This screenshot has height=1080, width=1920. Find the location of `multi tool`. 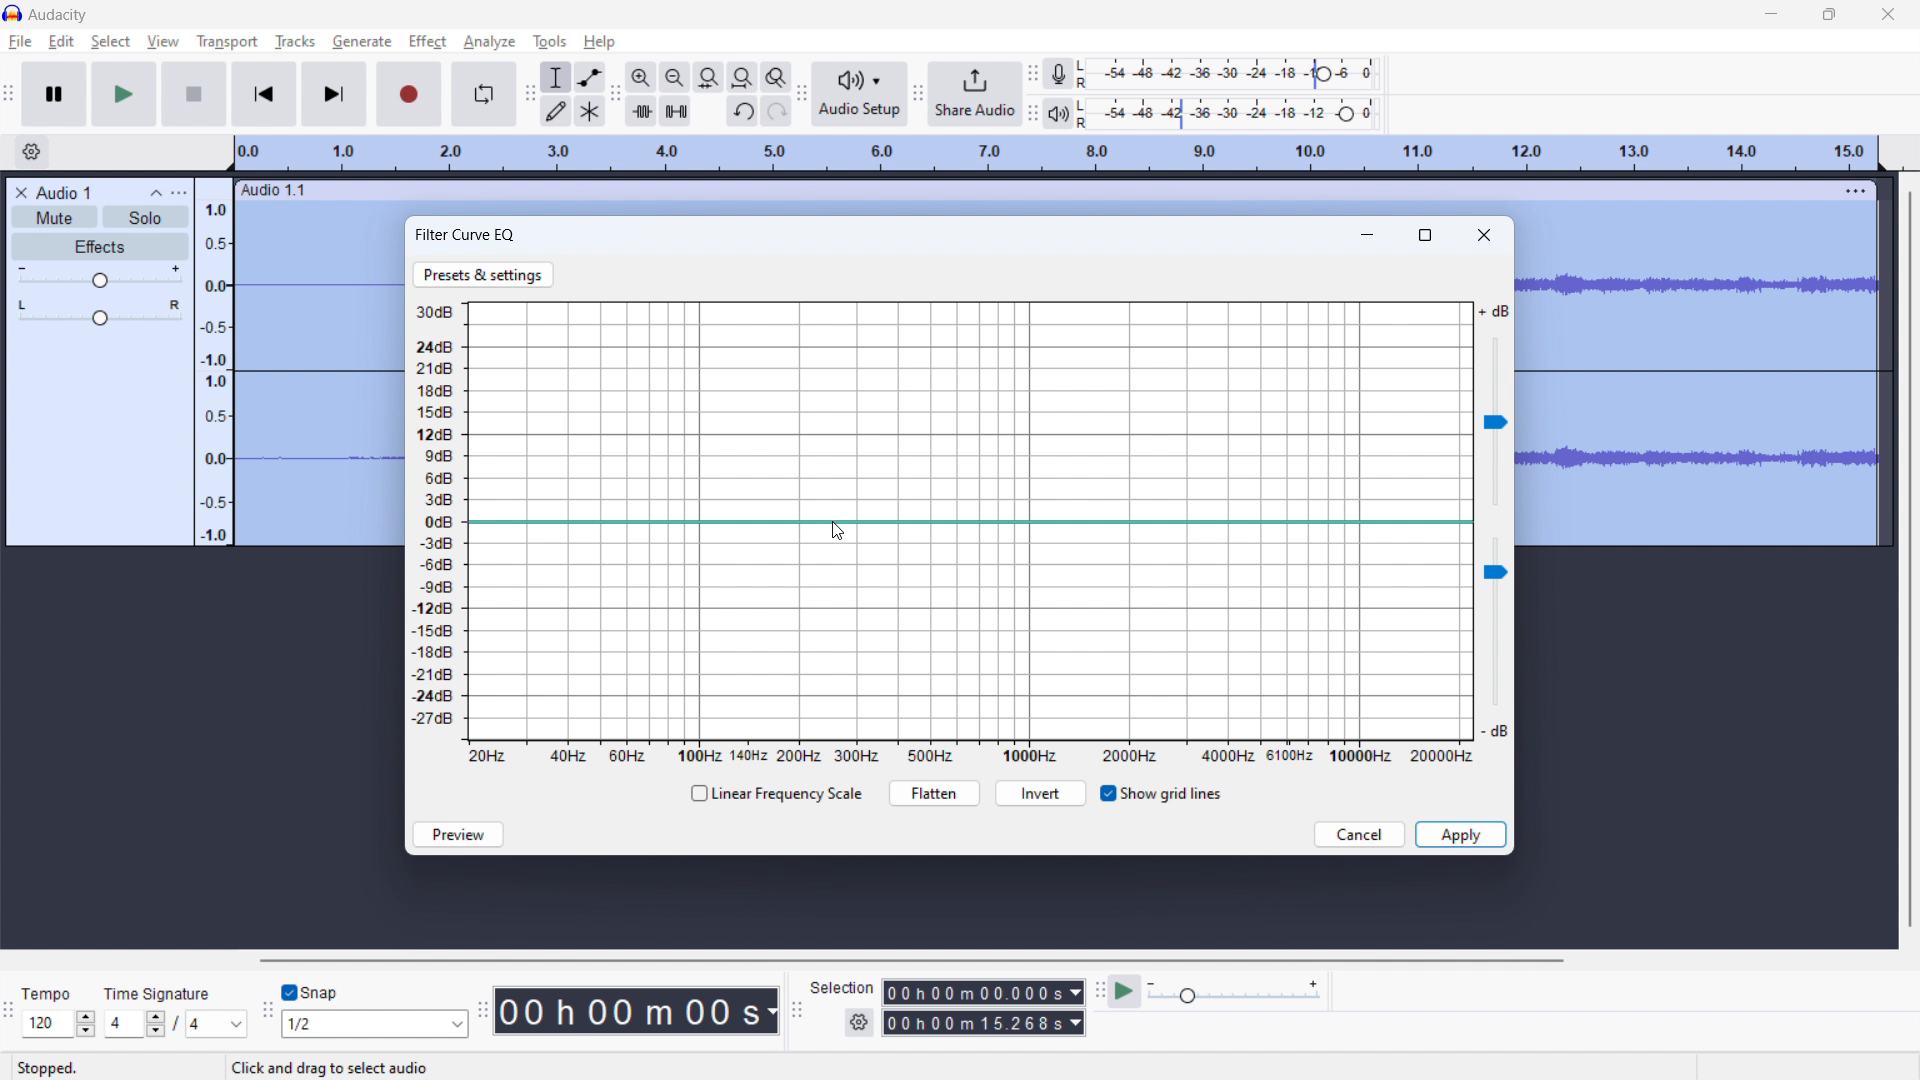

multi tool is located at coordinates (590, 110).